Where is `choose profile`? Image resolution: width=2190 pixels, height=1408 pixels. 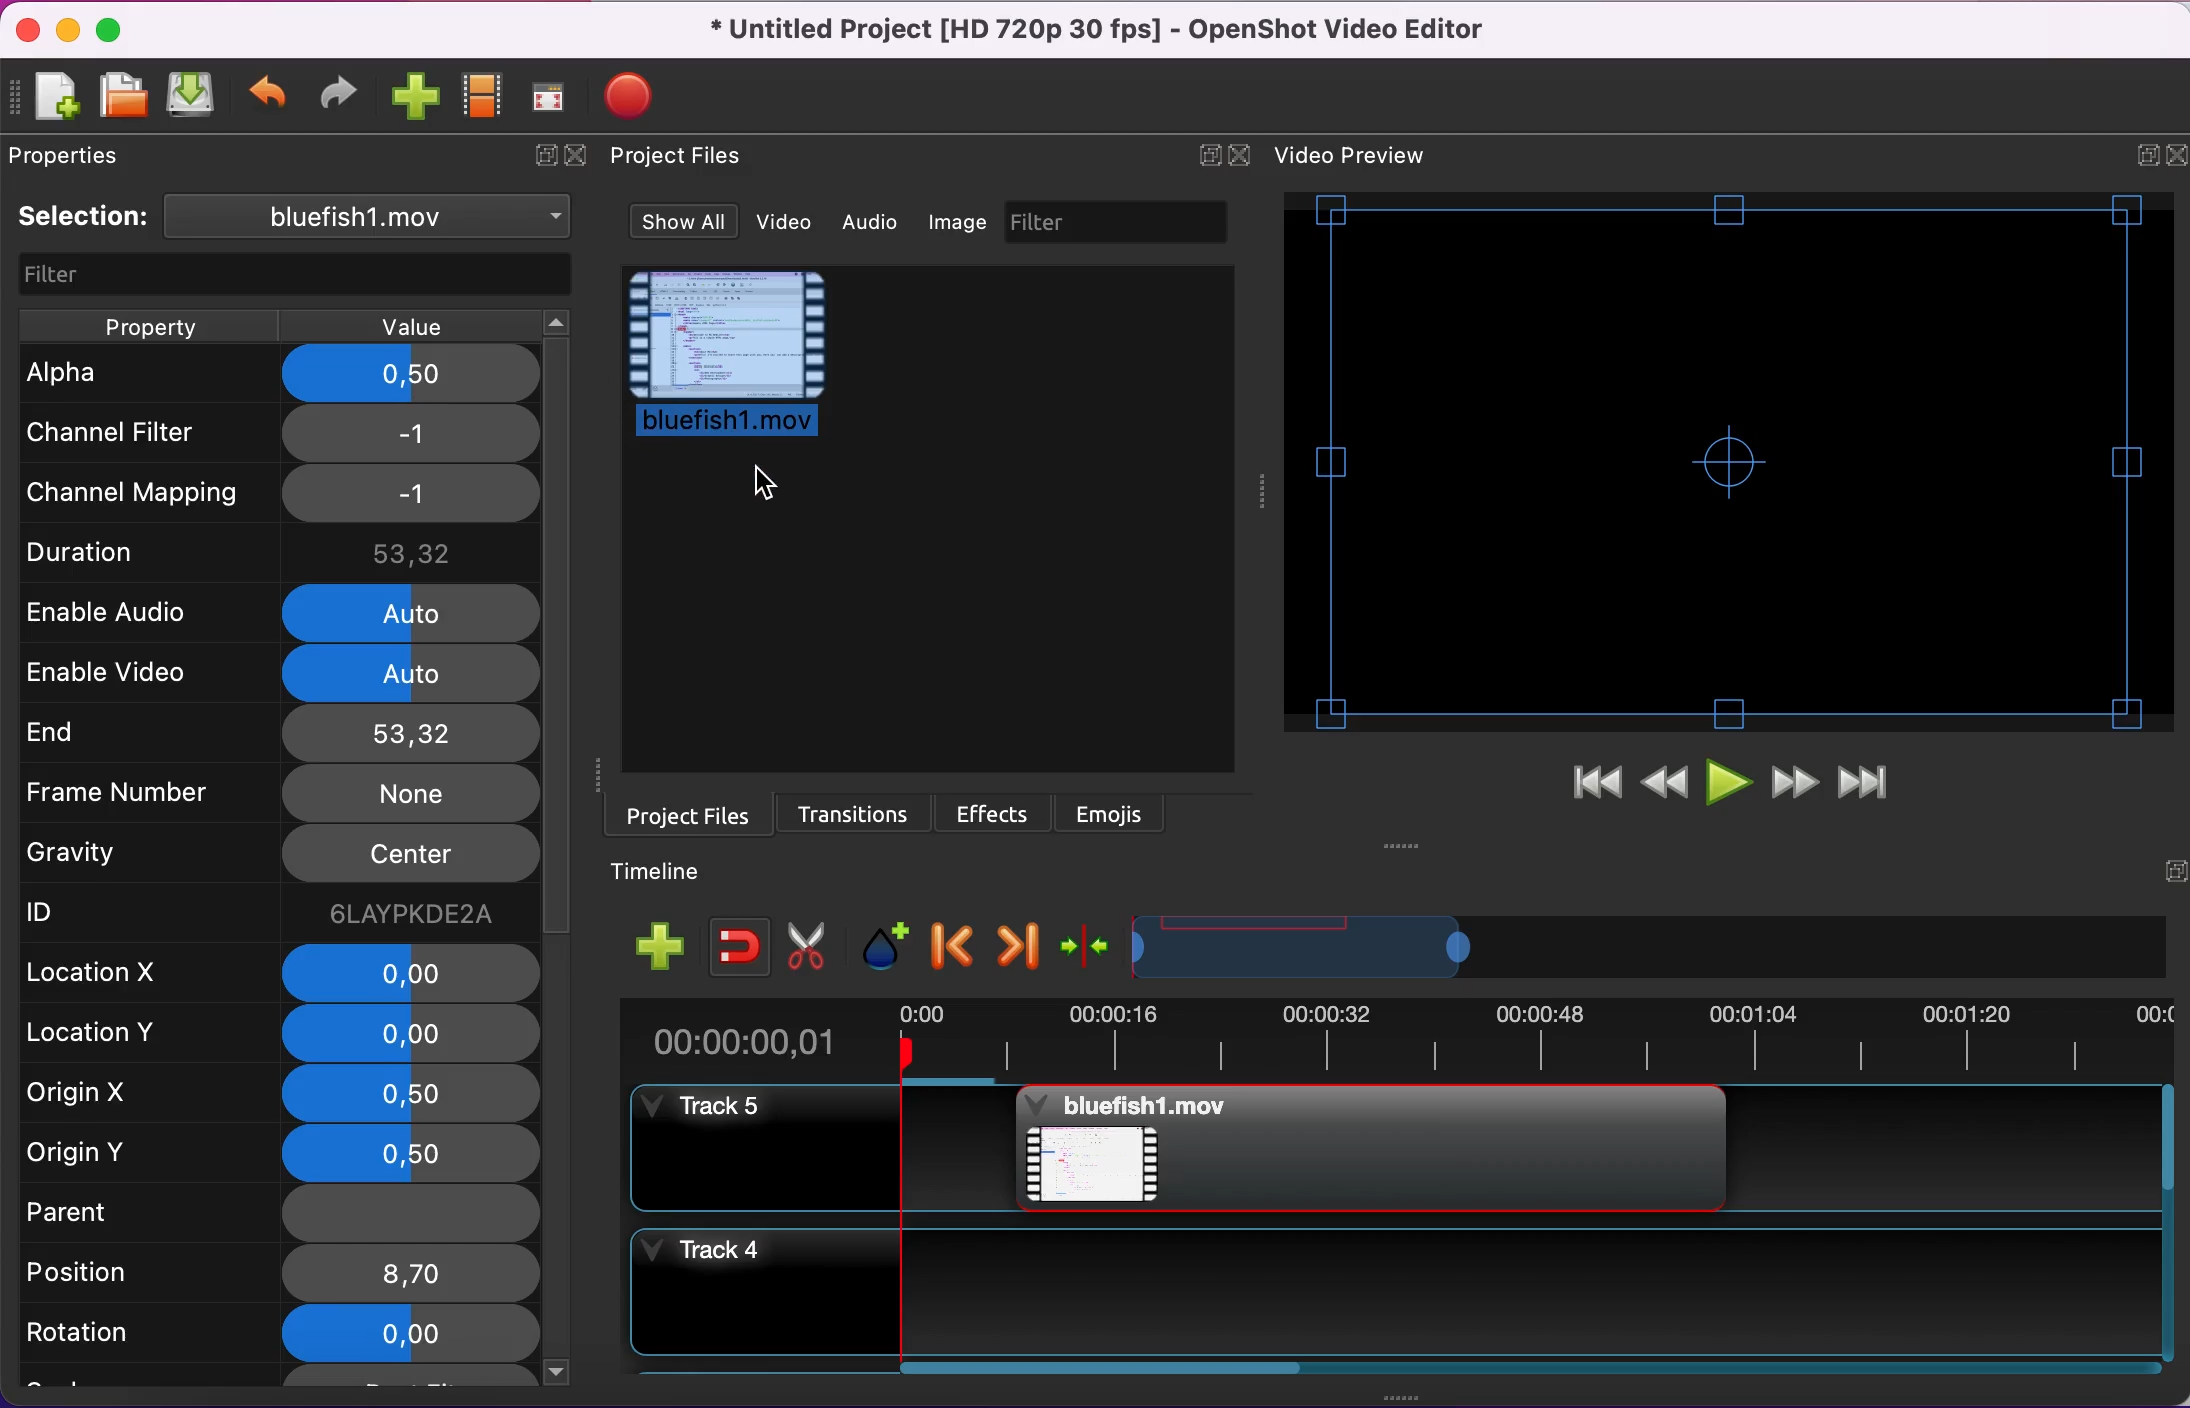 choose profile is located at coordinates (487, 96).